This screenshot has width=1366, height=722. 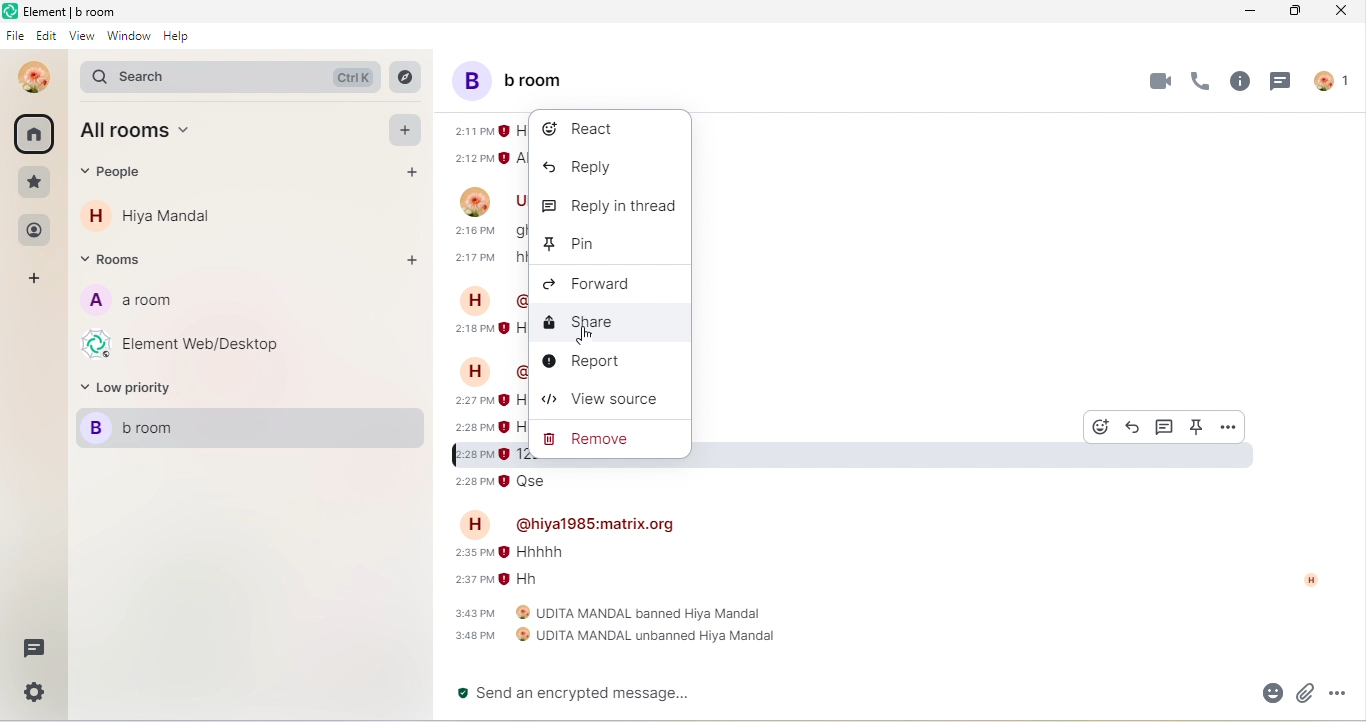 I want to click on view, so click(x=81, y=39).